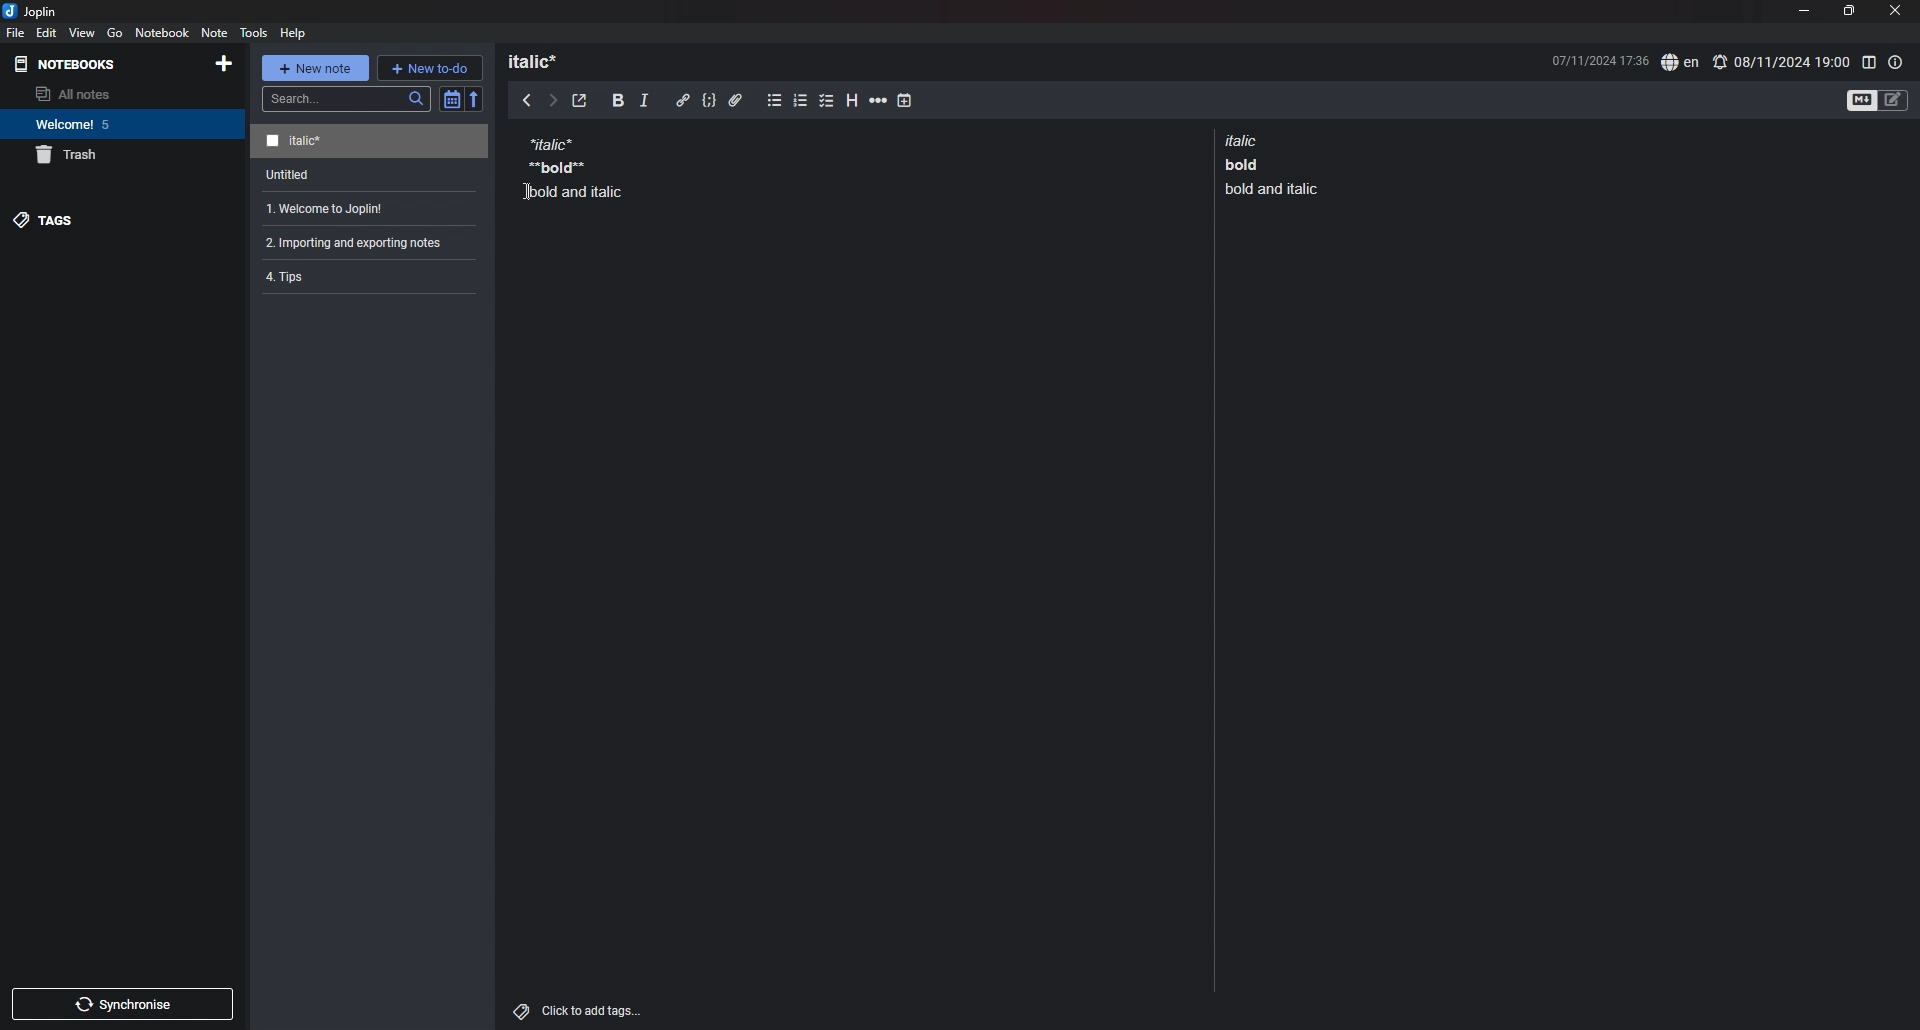 This screenshot has width=1920, height=1030. I want to click on edit, so click(47, 32).